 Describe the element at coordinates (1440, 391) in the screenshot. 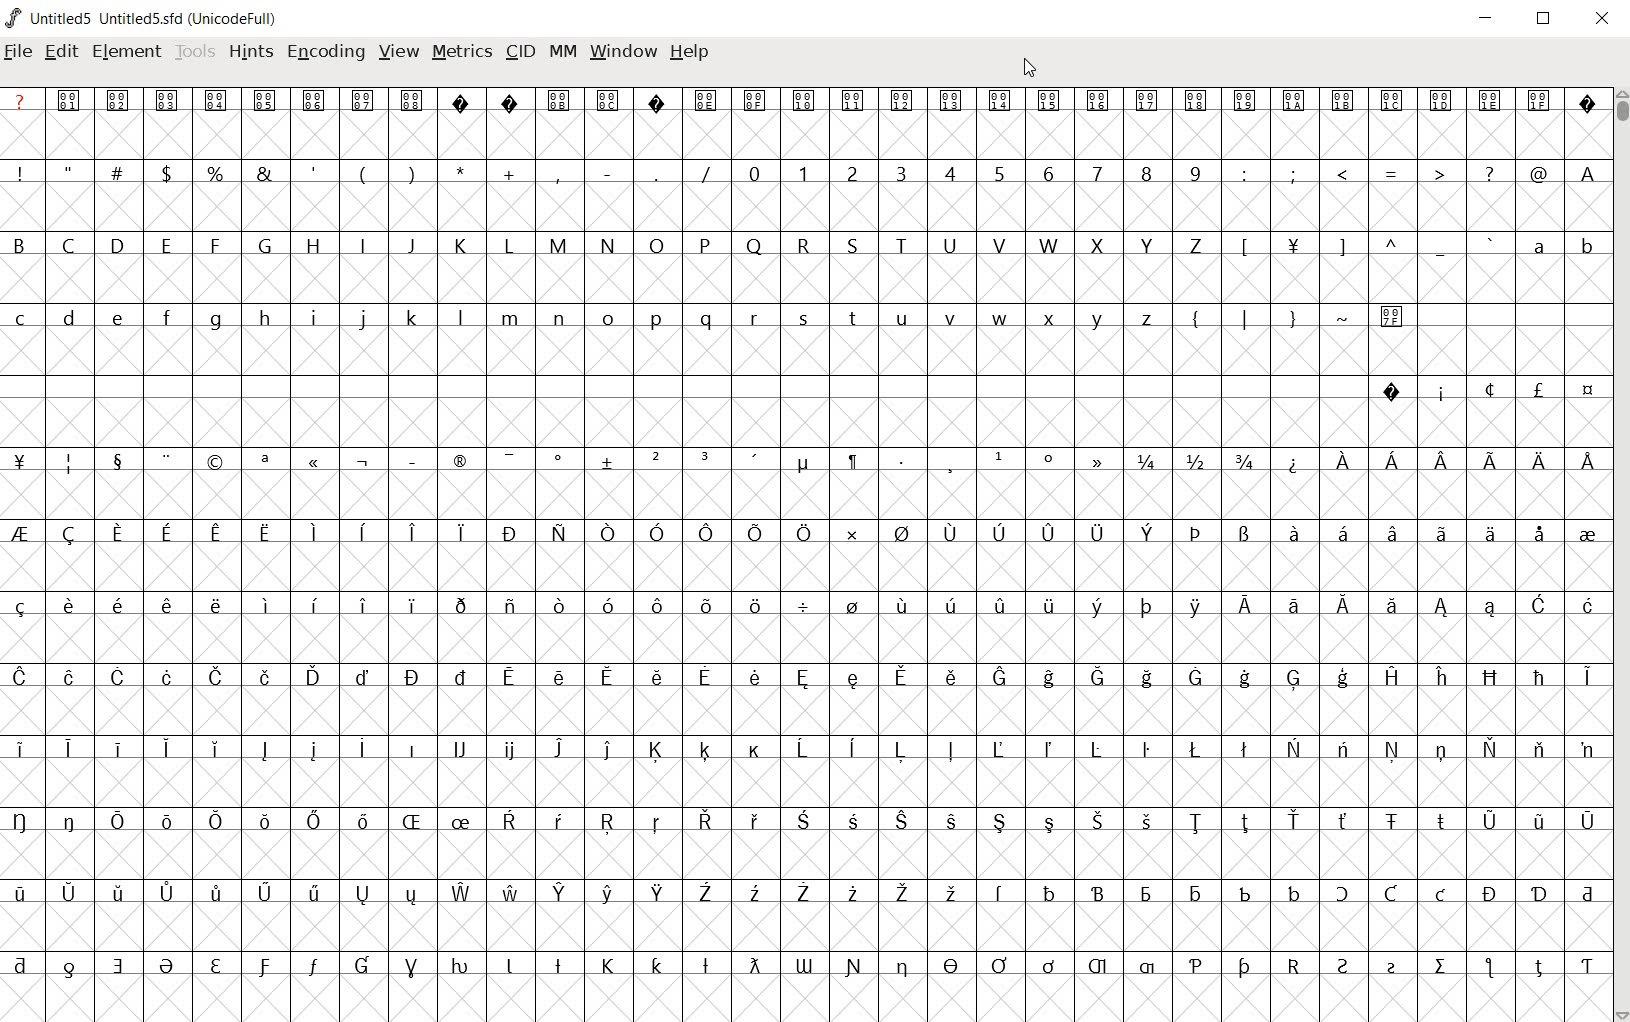

I see `Symbol` at that location.